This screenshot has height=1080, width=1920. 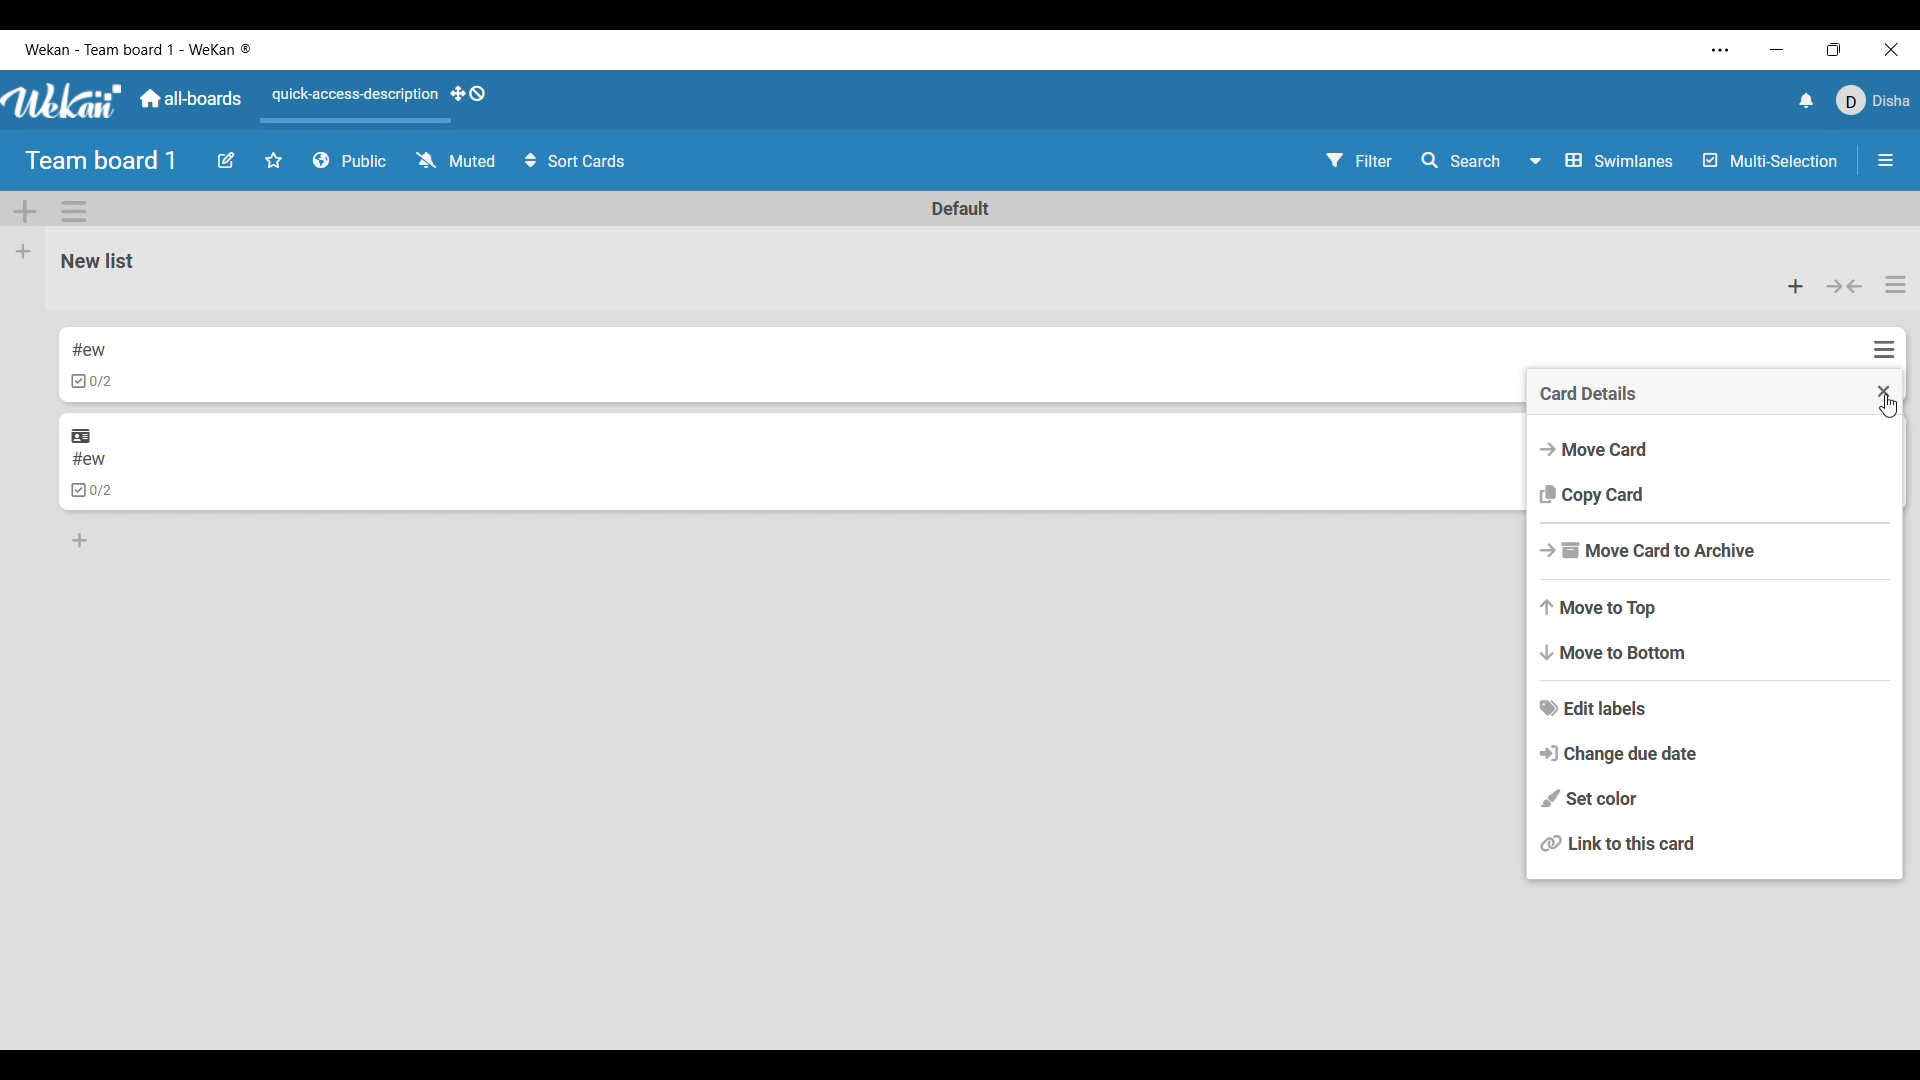 What do you see at coordinates (1806, 100) in the screenshot?
I see `Notifications` at bounding box center [1806, 100].